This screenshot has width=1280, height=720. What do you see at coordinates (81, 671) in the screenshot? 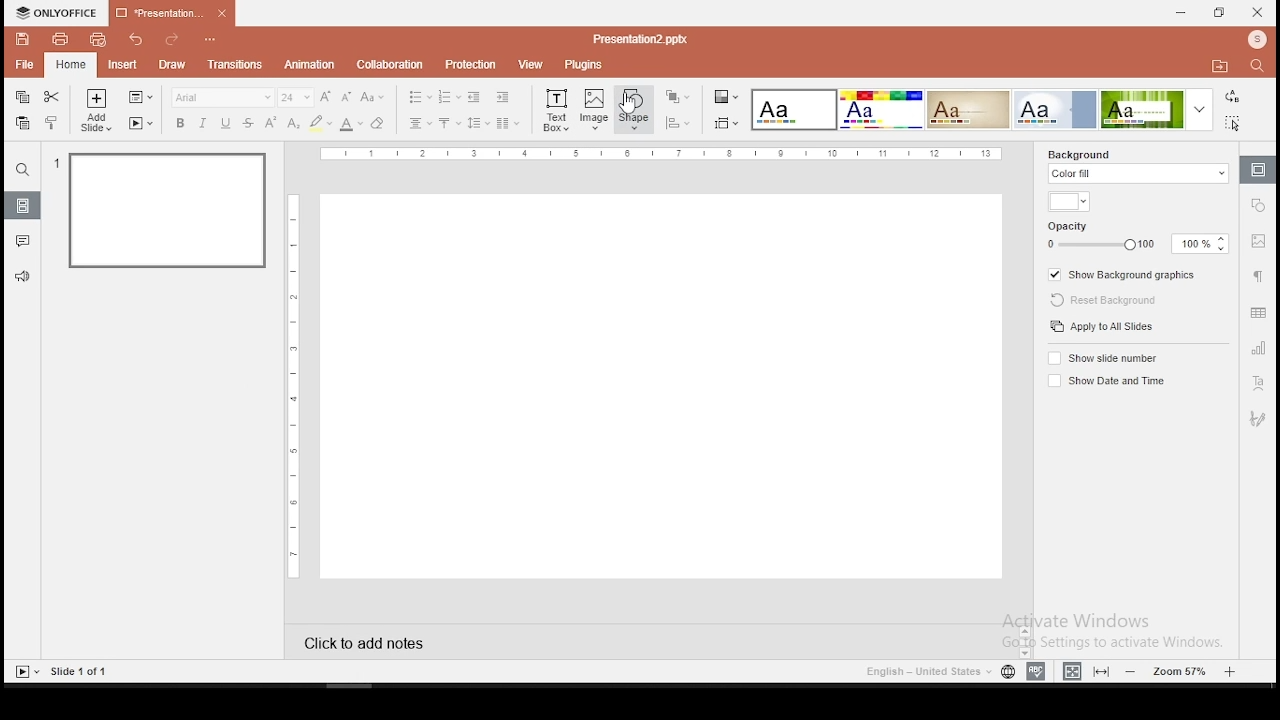
I see `slide 1 of 1` at bounding box center [81, 671].